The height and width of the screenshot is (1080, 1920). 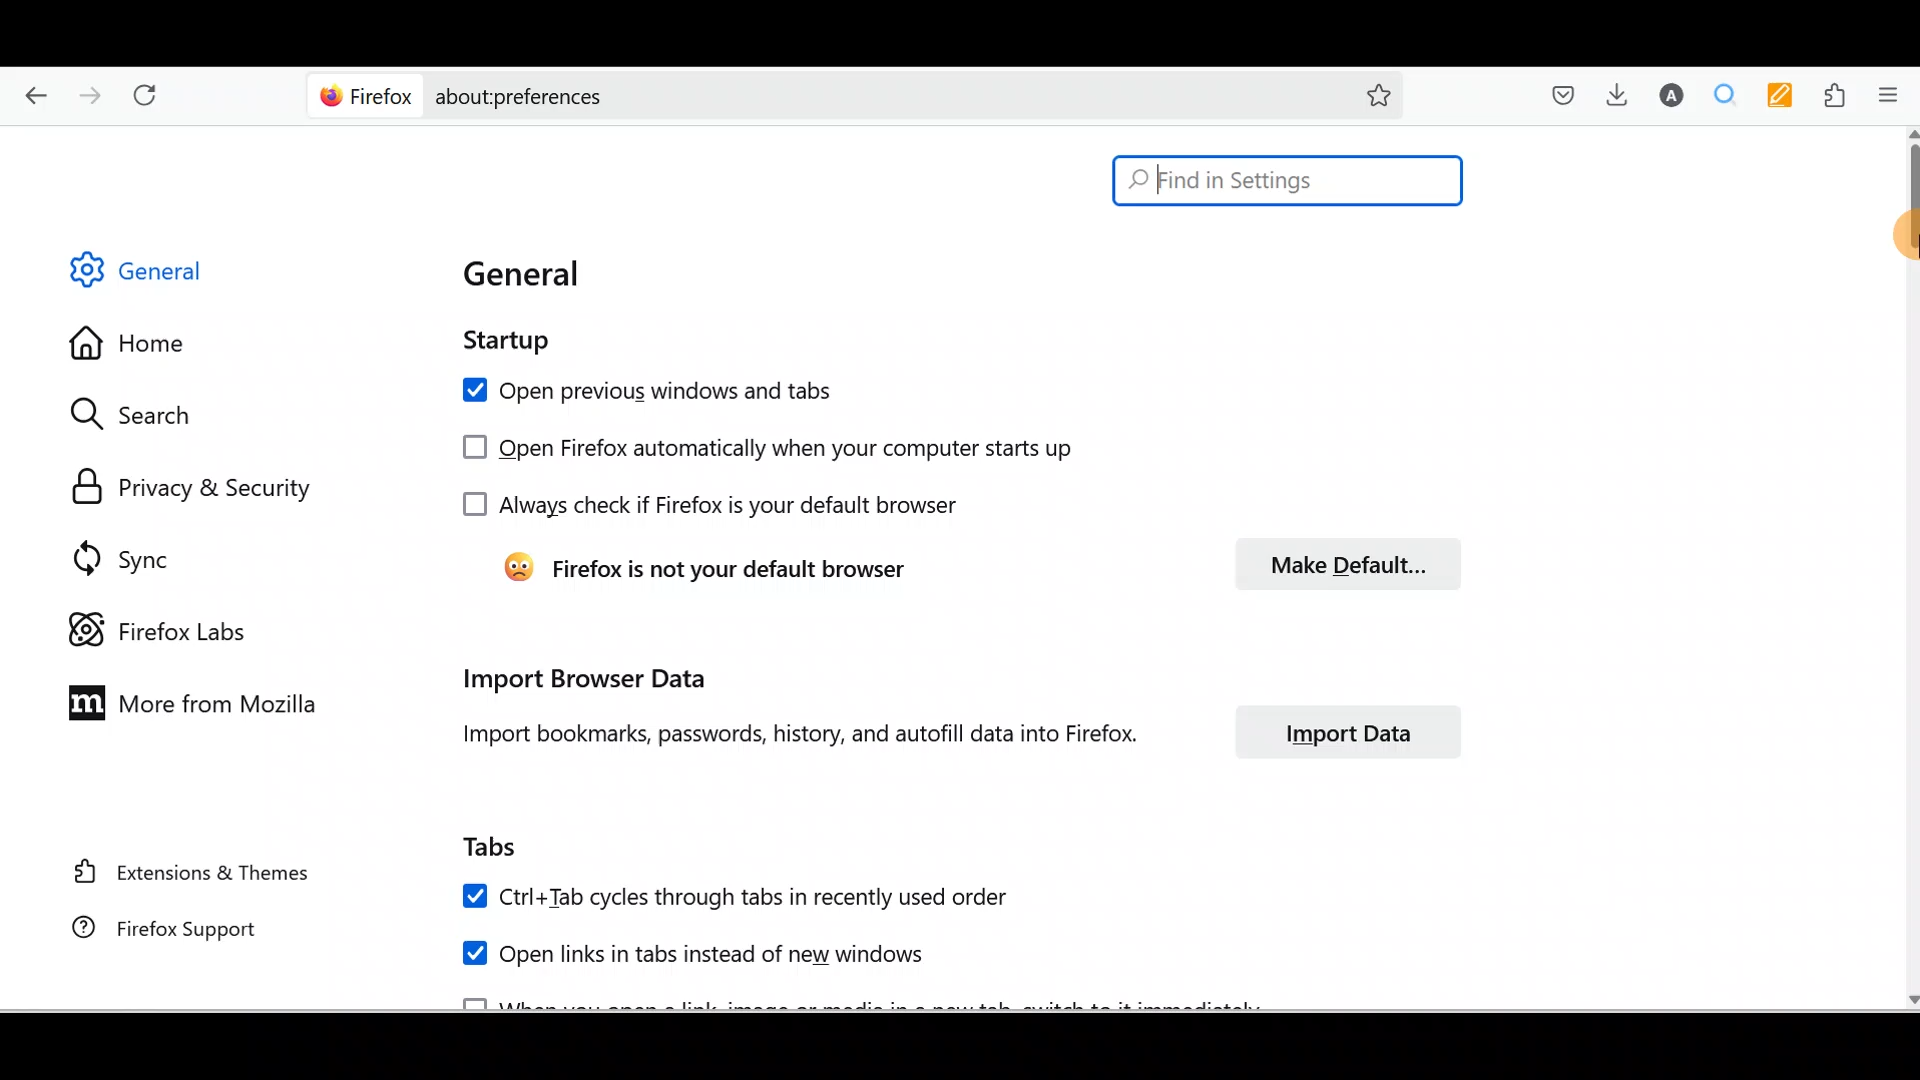 I want to click on Go back one page, so click(x=30, y=99).